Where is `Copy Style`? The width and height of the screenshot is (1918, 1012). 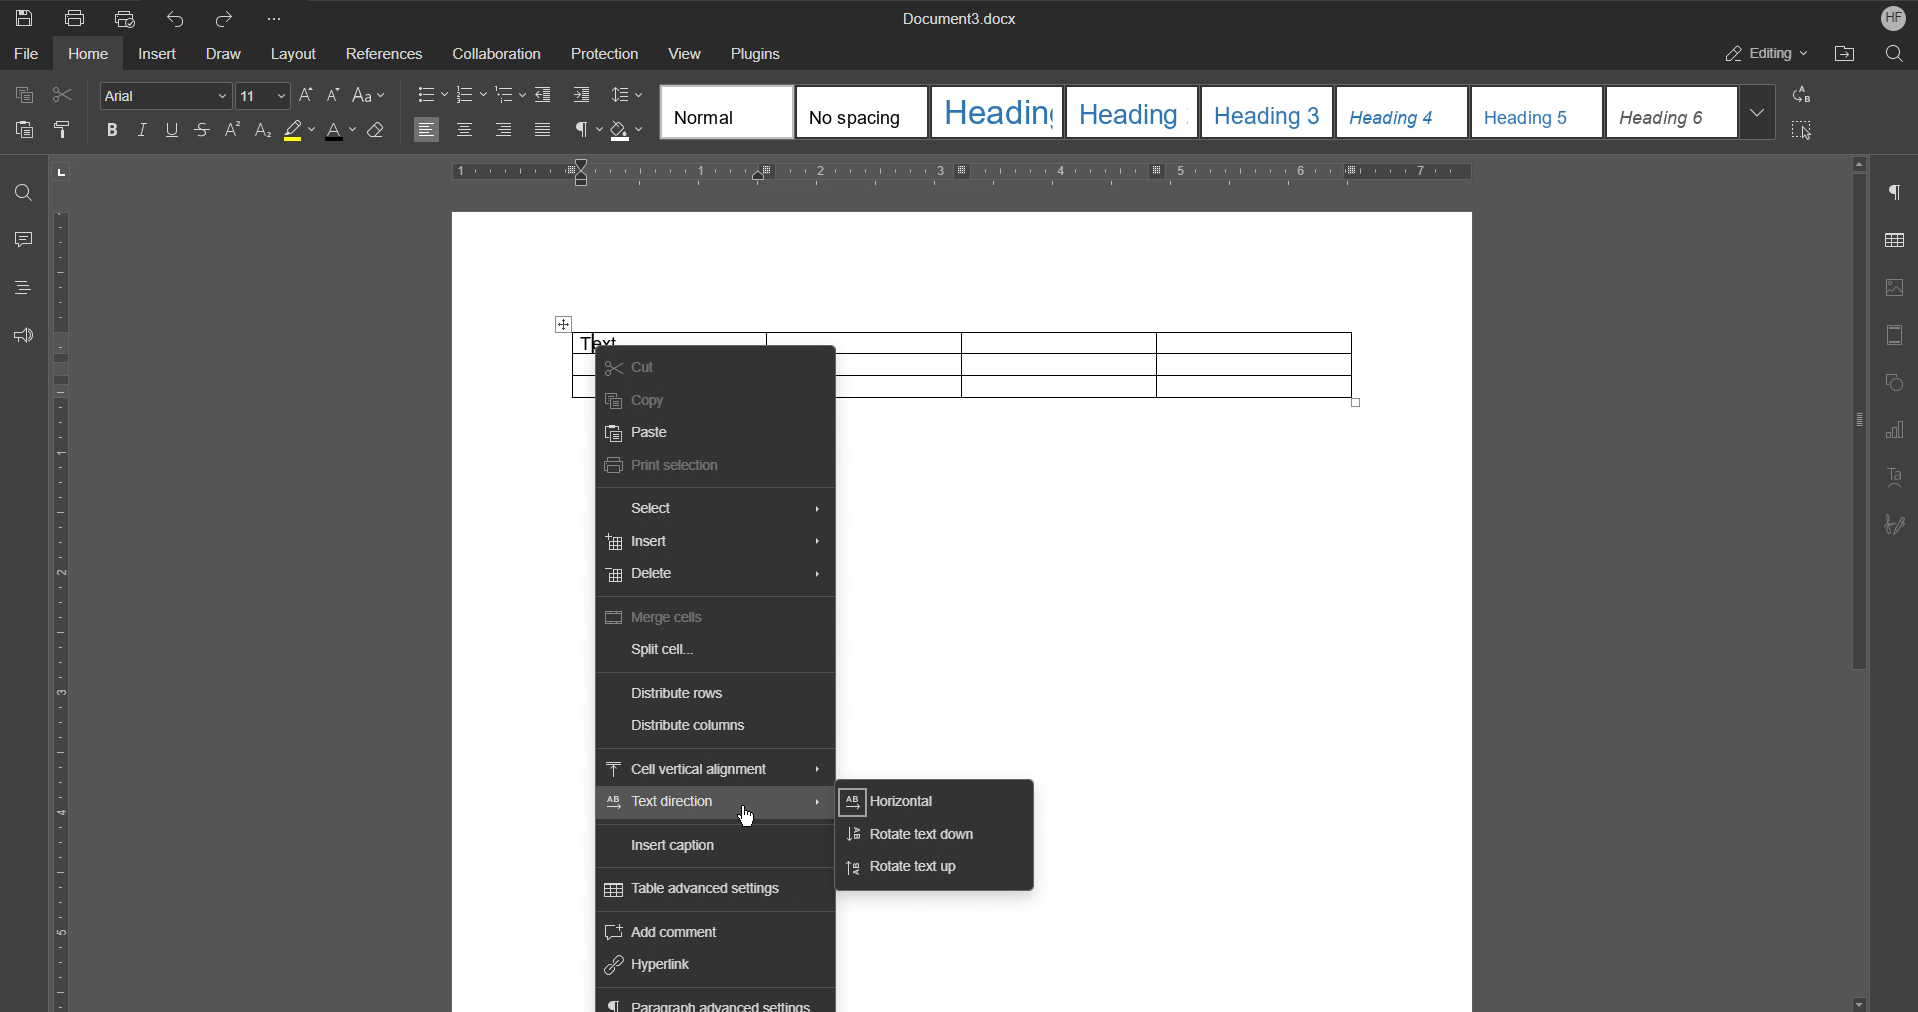 Copy Style is located at coordinates (62, 126).